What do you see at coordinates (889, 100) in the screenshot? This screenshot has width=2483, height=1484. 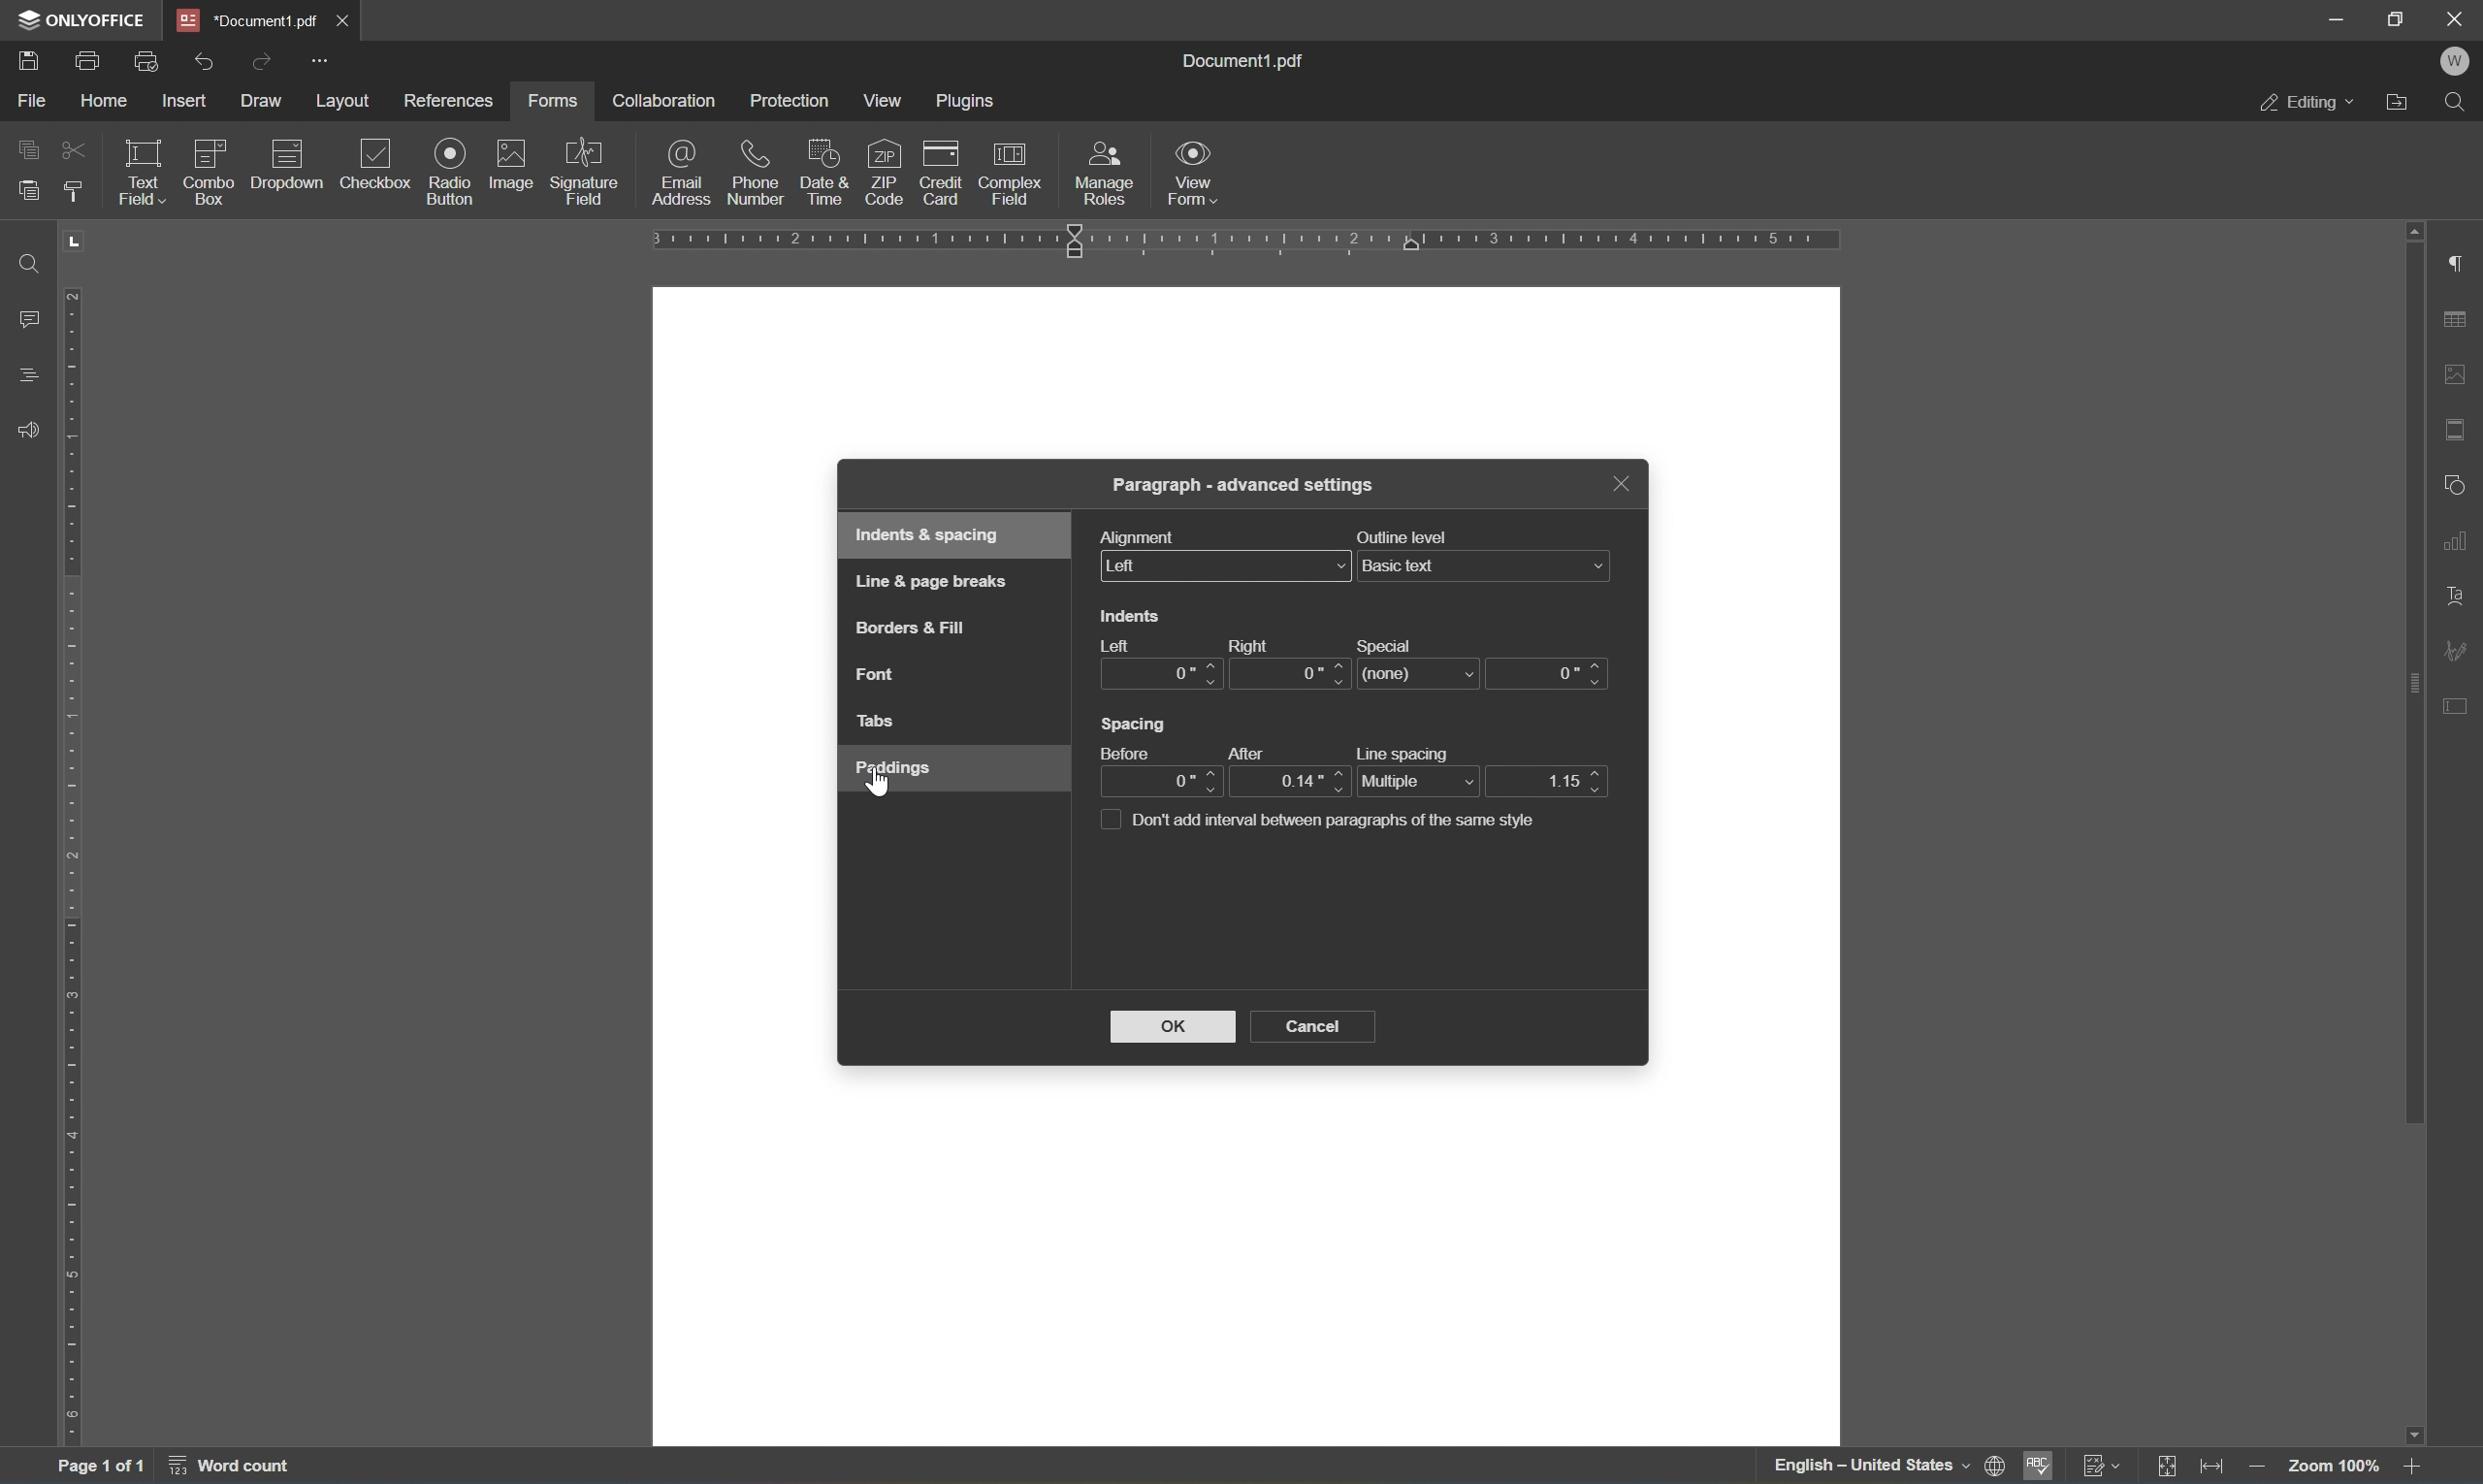 I see `view` at bounding box center [889, 100].